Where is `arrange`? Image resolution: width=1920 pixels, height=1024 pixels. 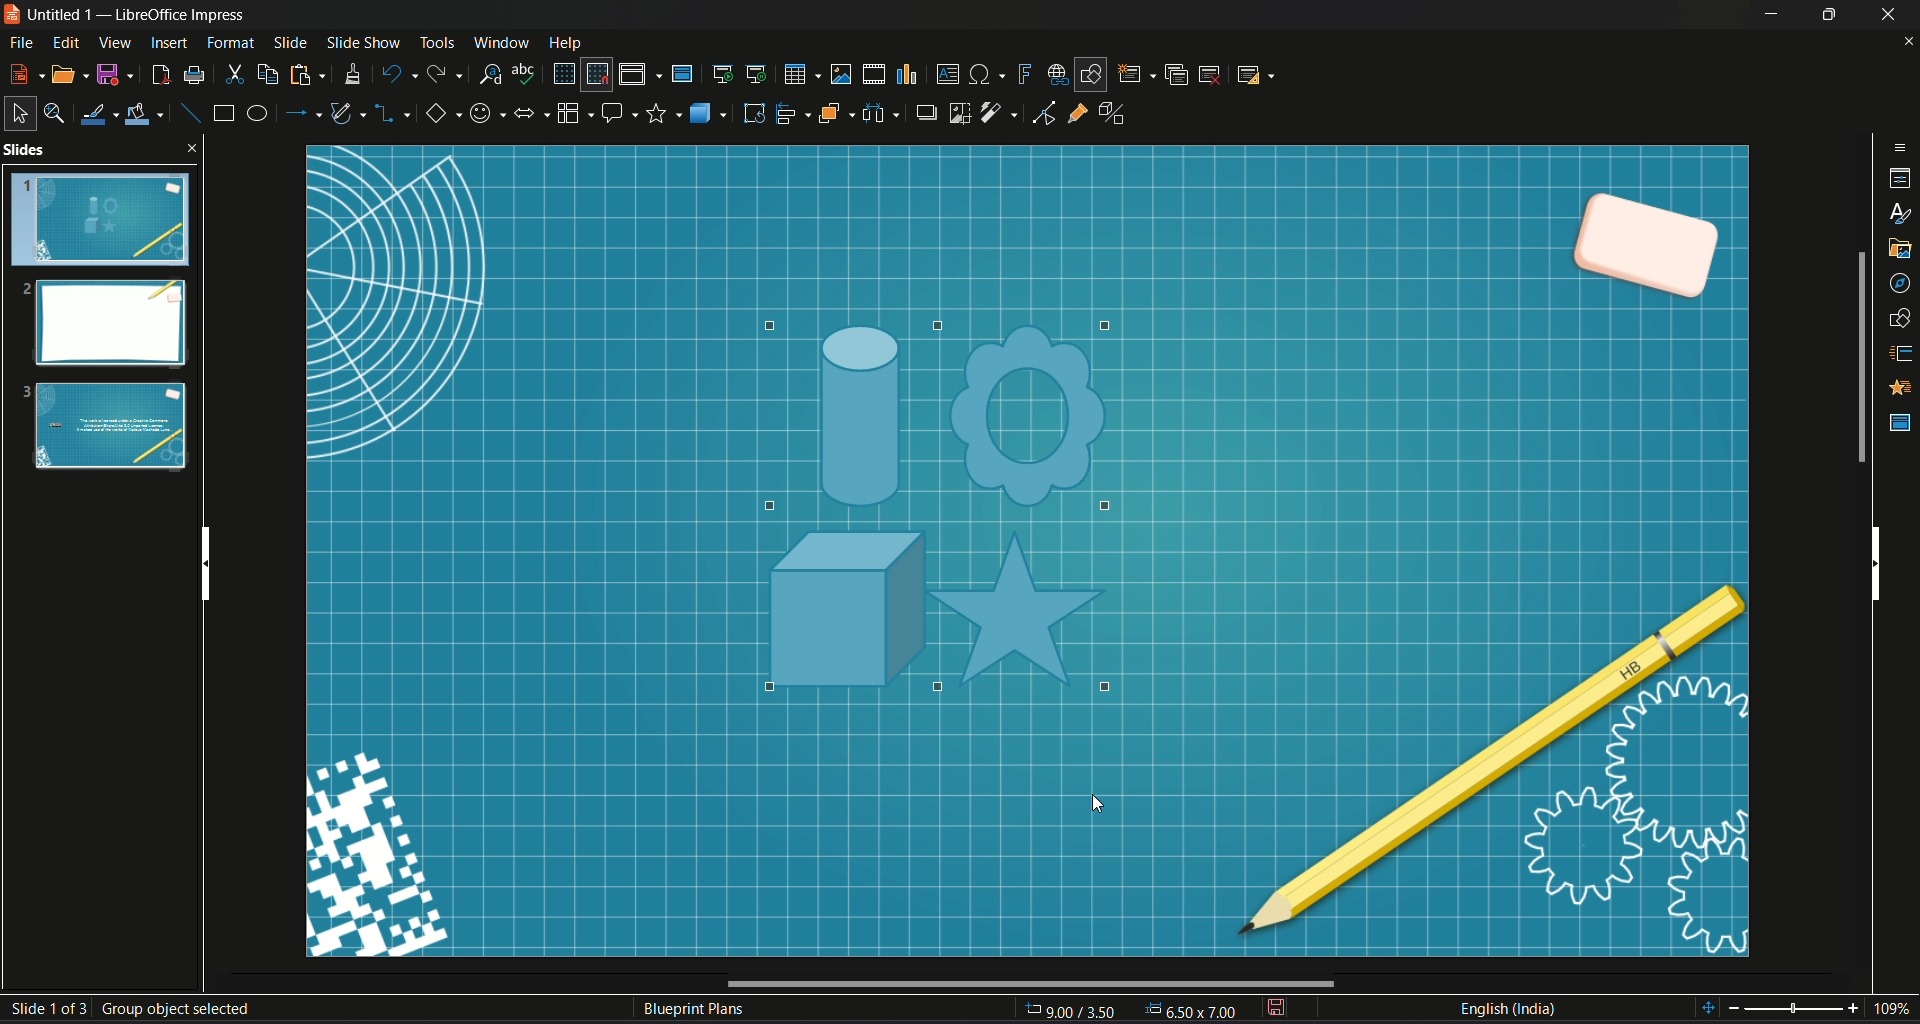
arrange is located at coordinates (836, 114).